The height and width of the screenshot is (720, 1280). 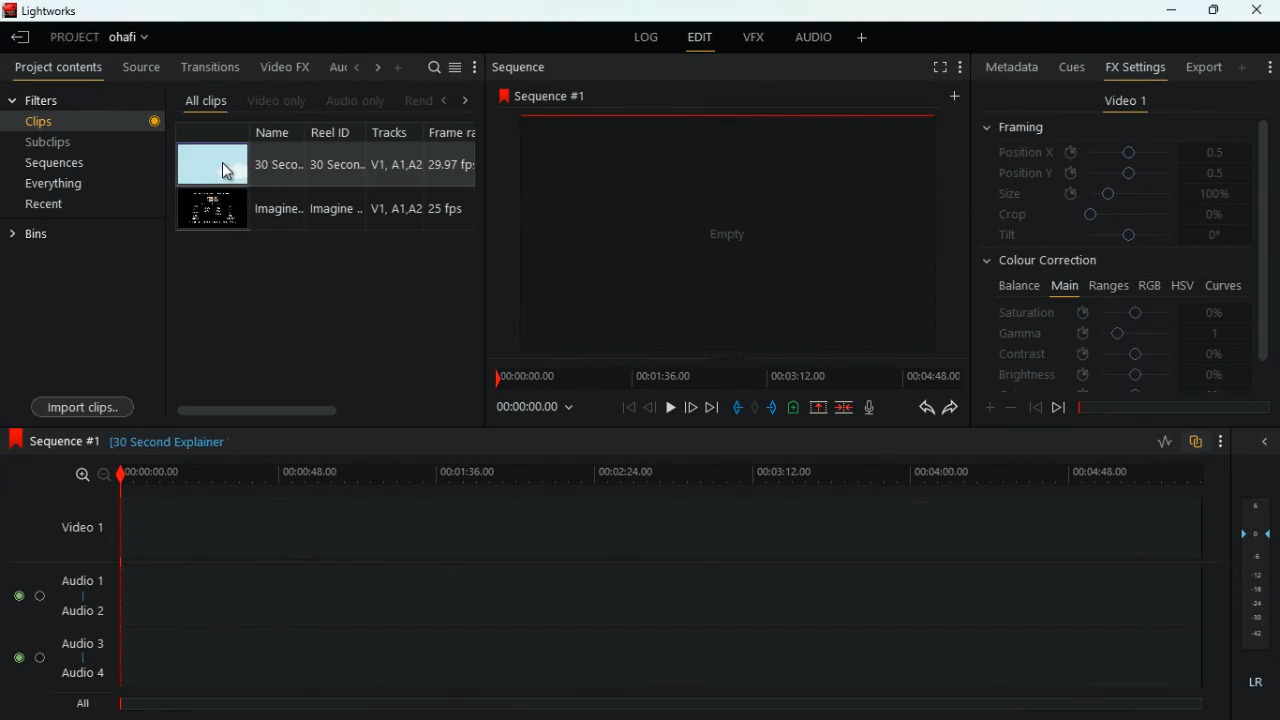 What do you see at coordinates (1257, 590) in the screenshot?
I see `-18 (layer)` at bounding box center [1257, 590].